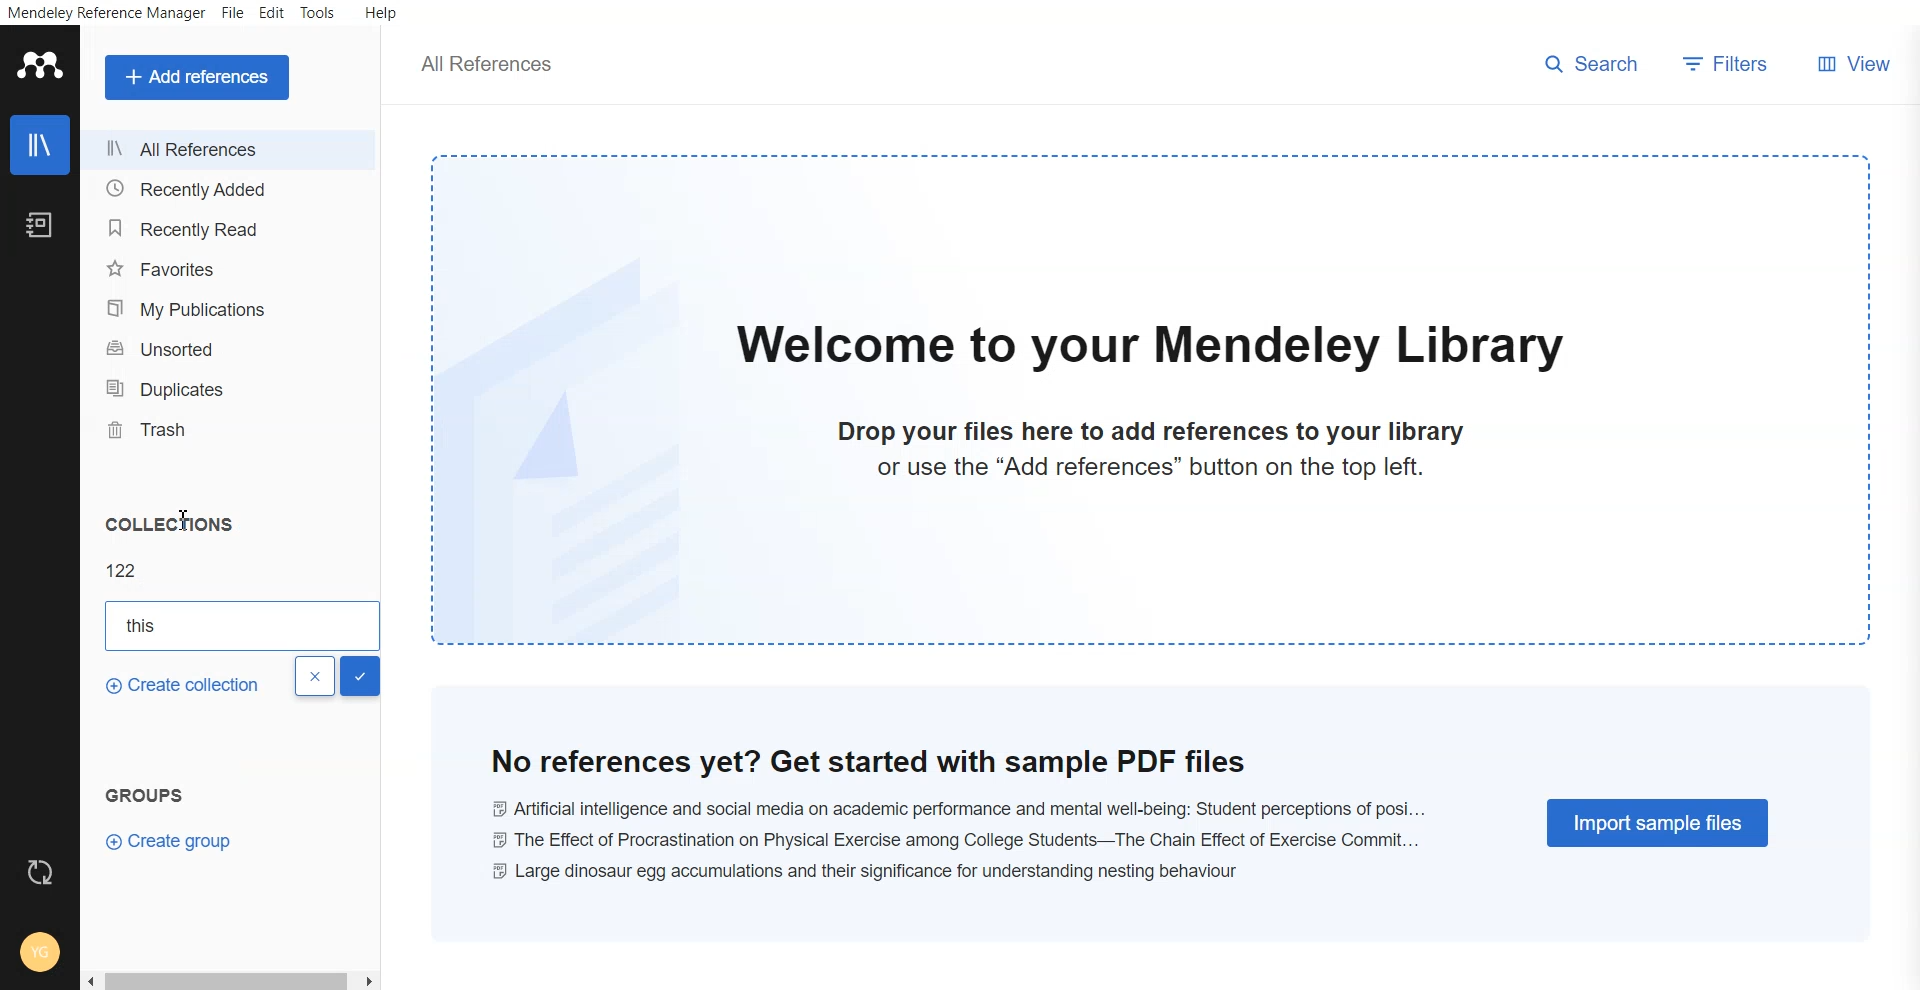  Describe the element at coordinates (878, 869) in the screenshot. I see `large dinosaur egg accumulations and their significance for understanding nestling behaviour` at that location.